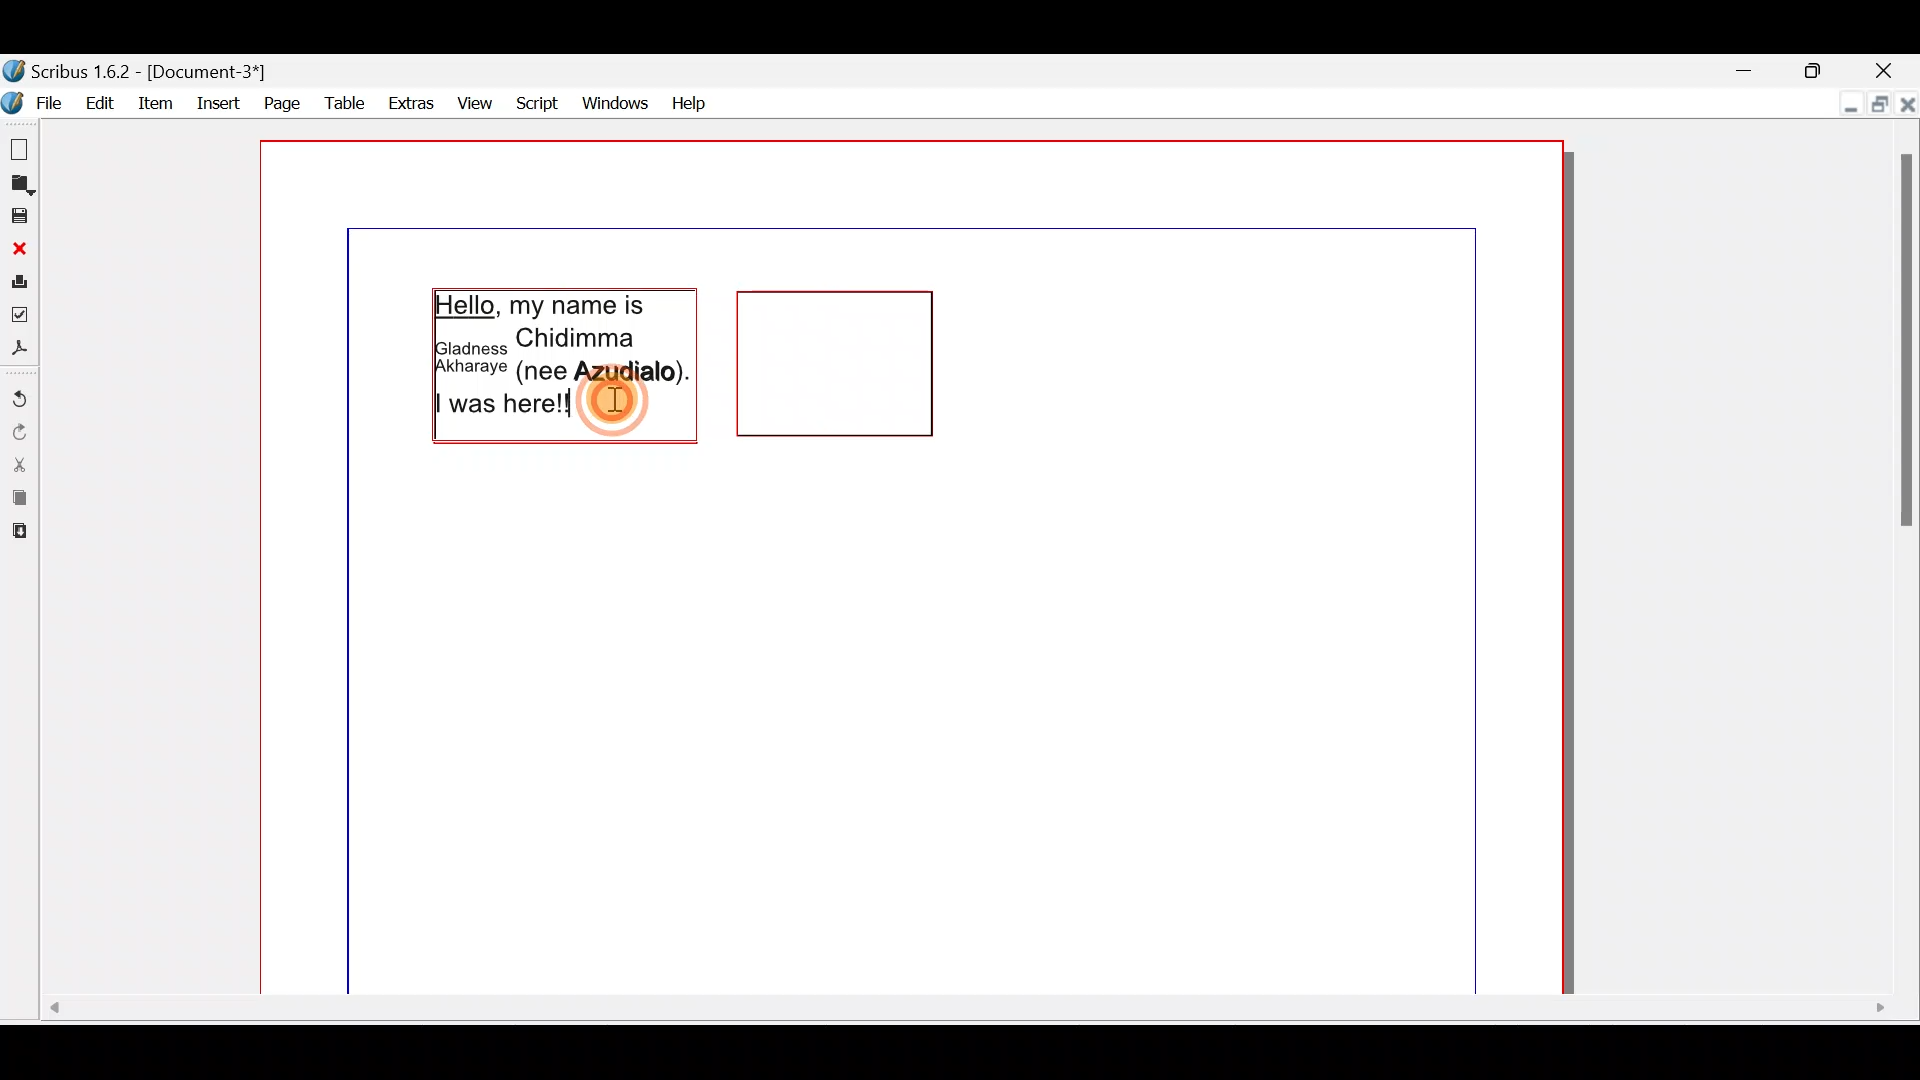 This screenshot has height=1080, width=1920. What do you see at coordinates (215, 100) in the screenshot?
I see `Insert` at bounding box center [215, 100].